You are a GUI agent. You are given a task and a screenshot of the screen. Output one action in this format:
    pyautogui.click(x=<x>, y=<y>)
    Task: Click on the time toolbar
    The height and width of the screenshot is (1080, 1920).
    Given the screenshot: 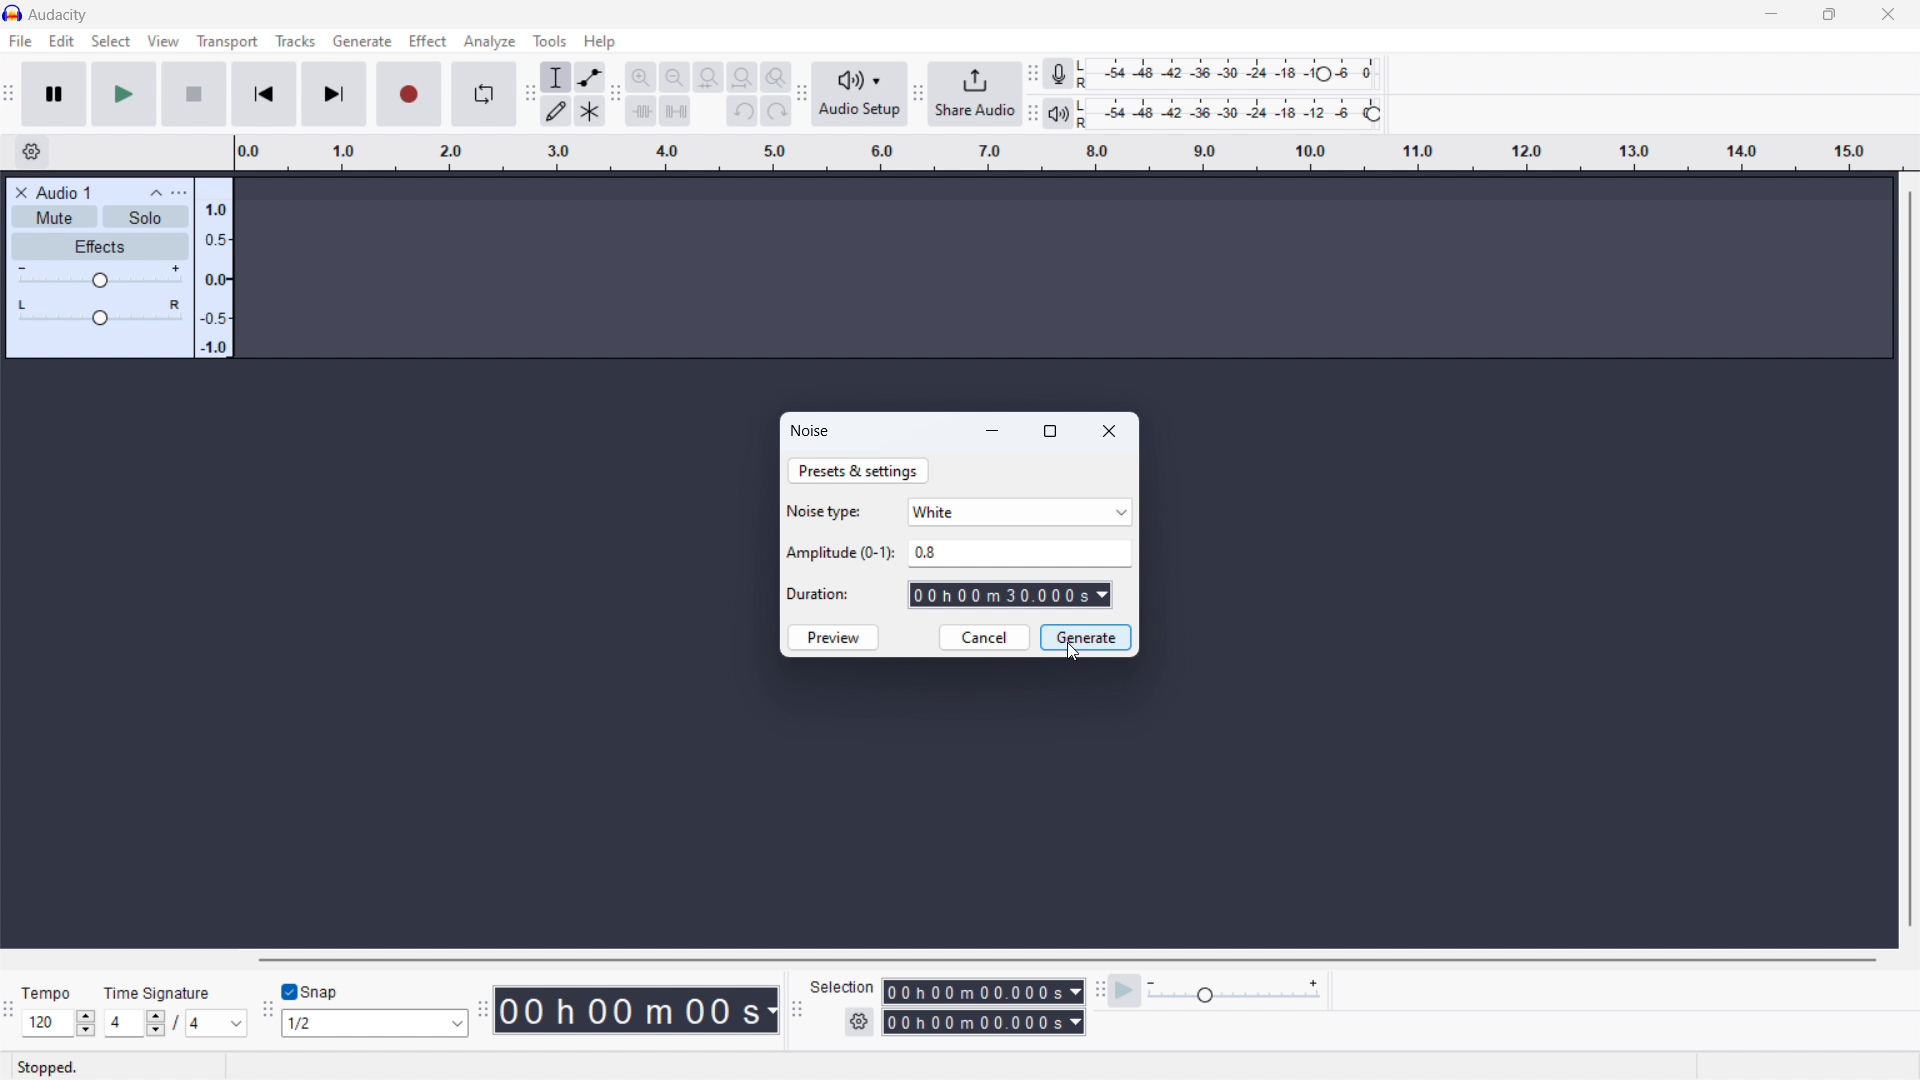 What is the action you would take?
    pyautogui.click(x=482, y=1005)
    